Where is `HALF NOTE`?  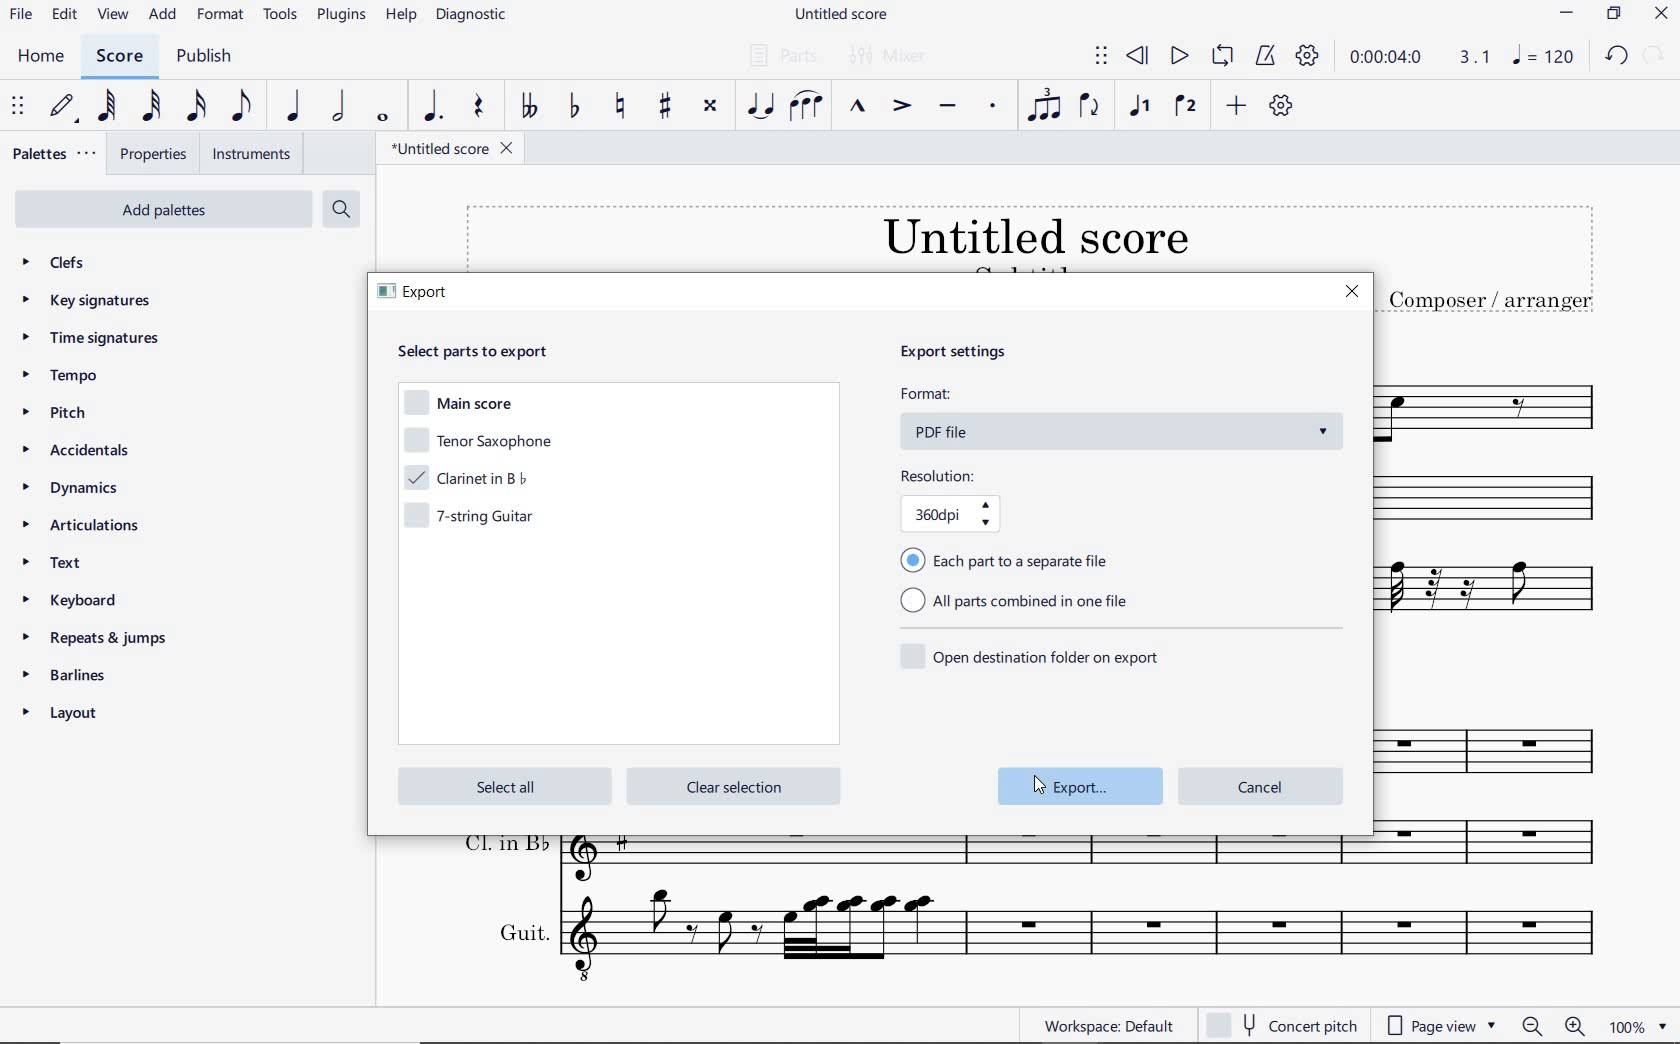
HALF NOTE is located at coordinates (339, 108).